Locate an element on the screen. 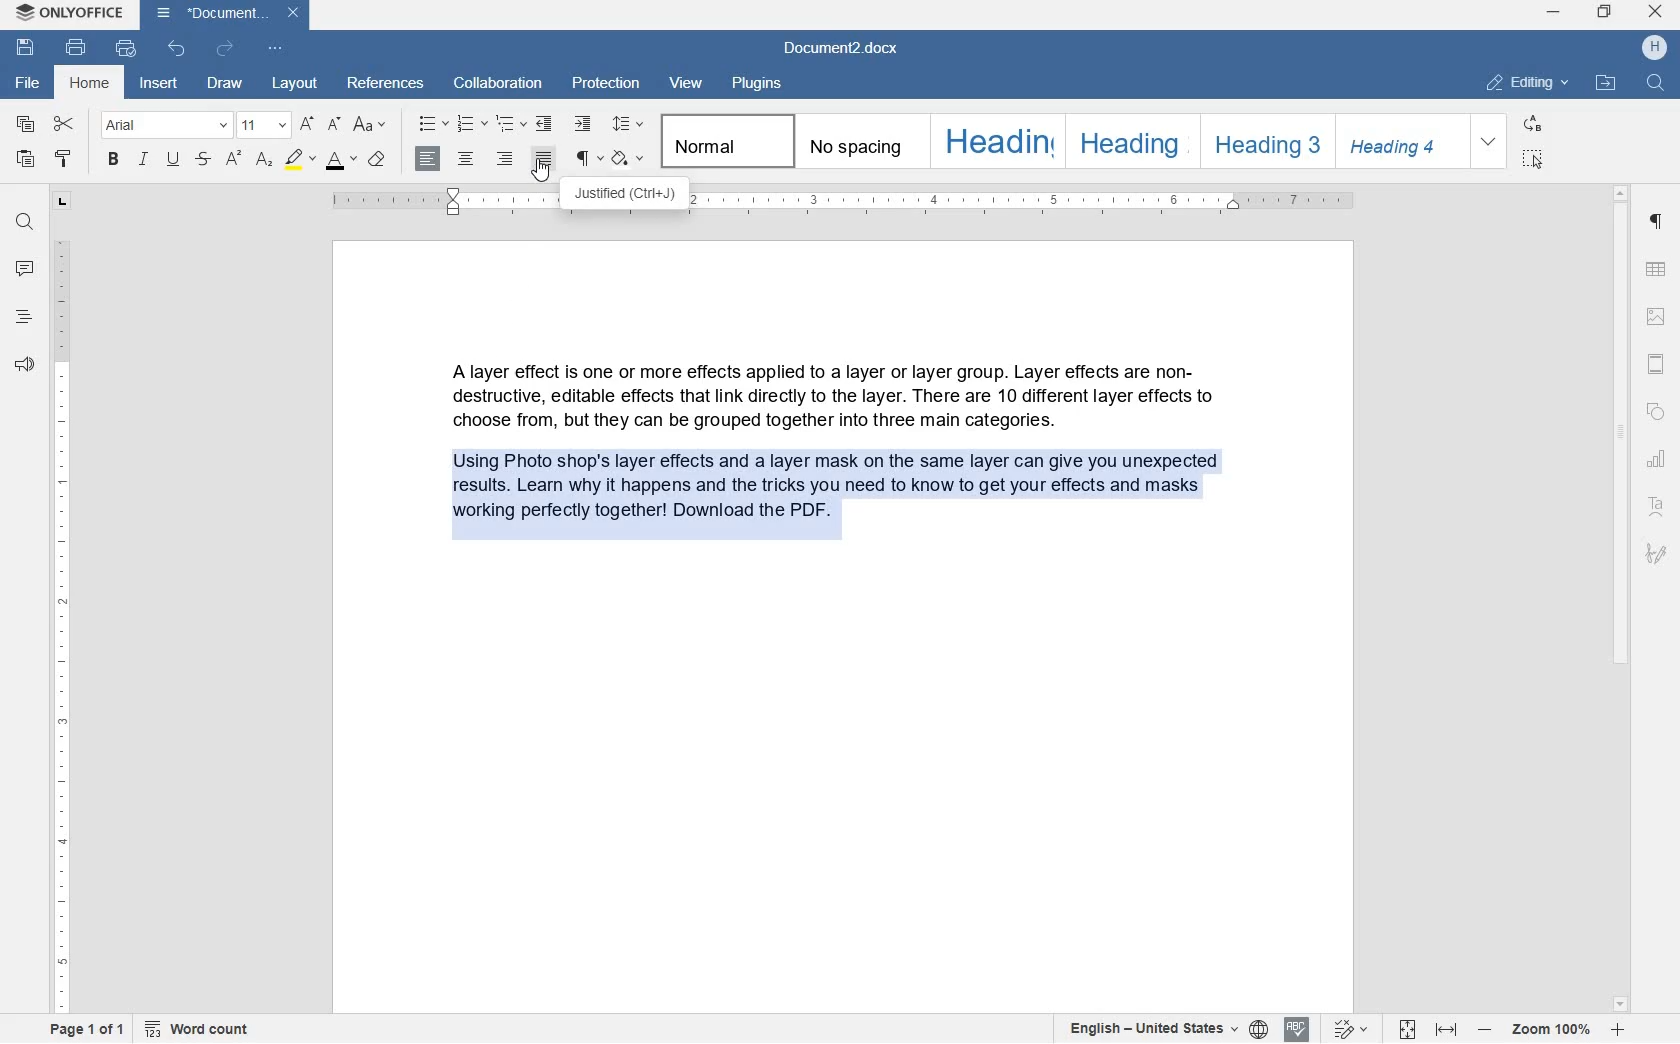  TABLE is located at coordinates (1657, 268).